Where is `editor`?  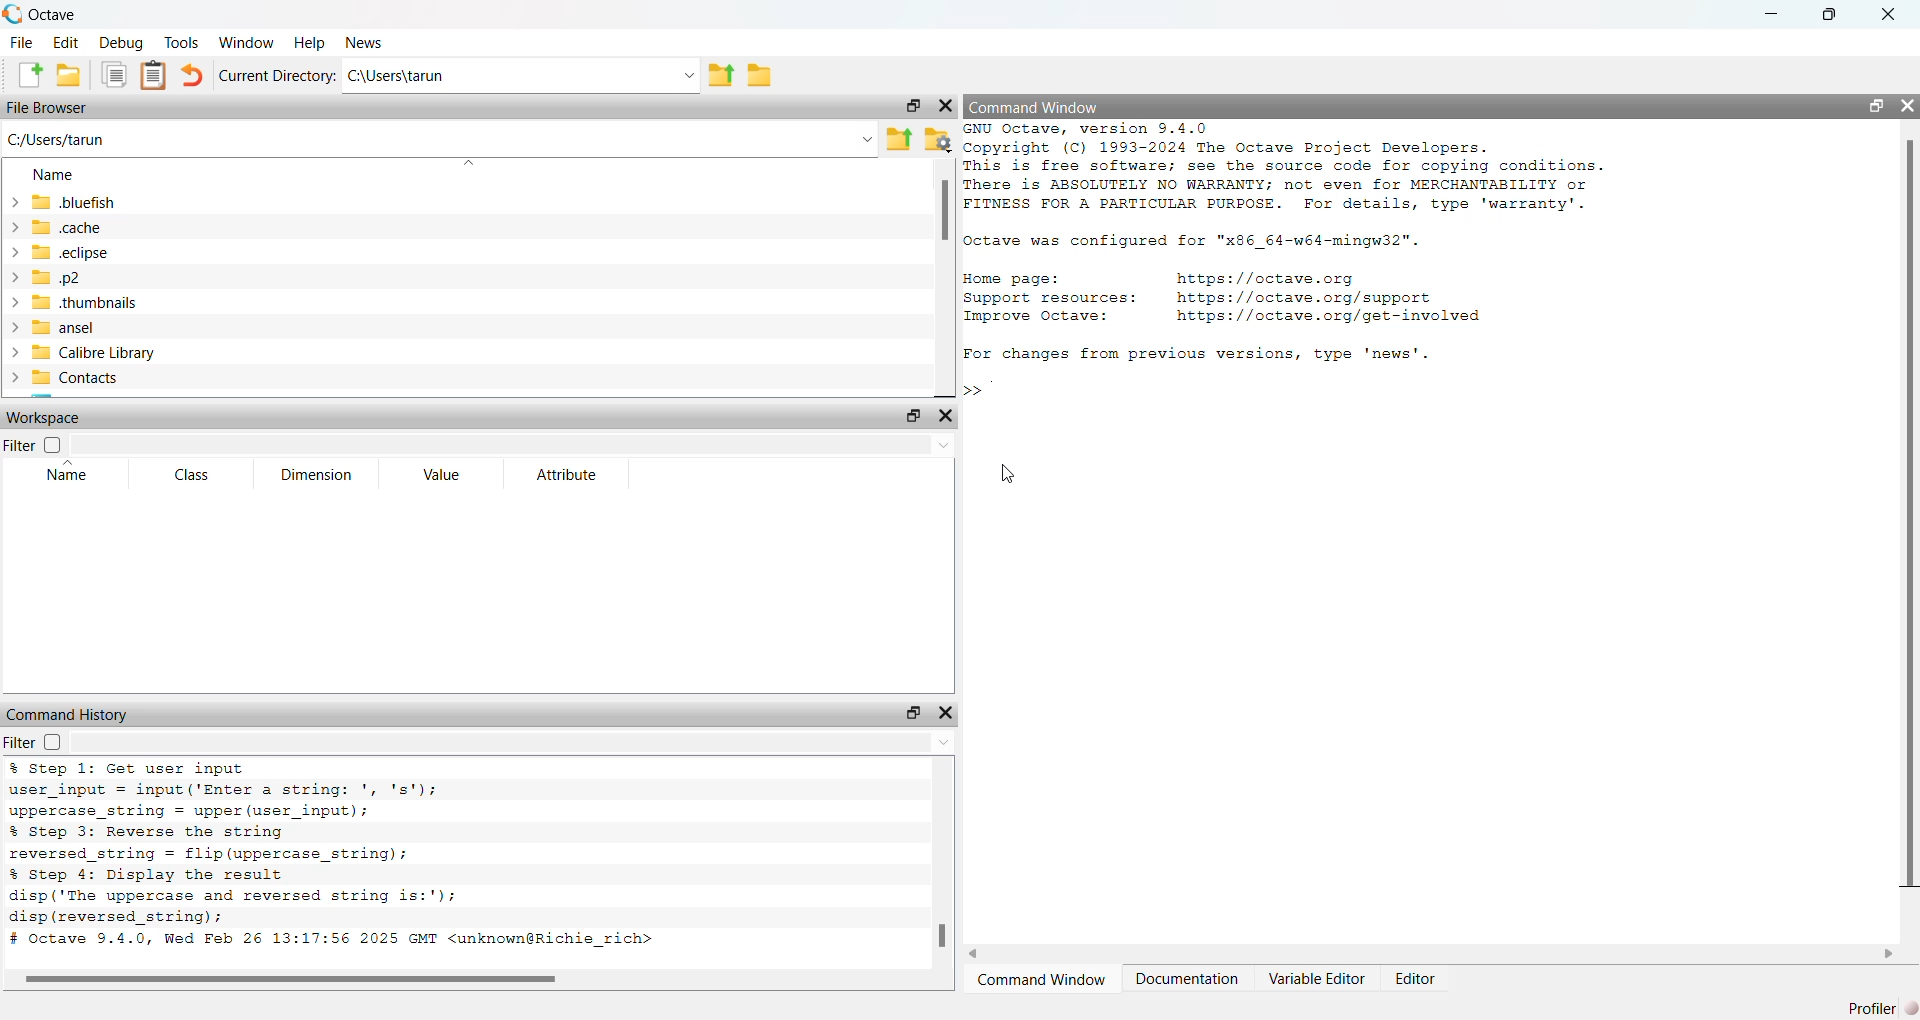
editor is located at coordinates (1414, 980).